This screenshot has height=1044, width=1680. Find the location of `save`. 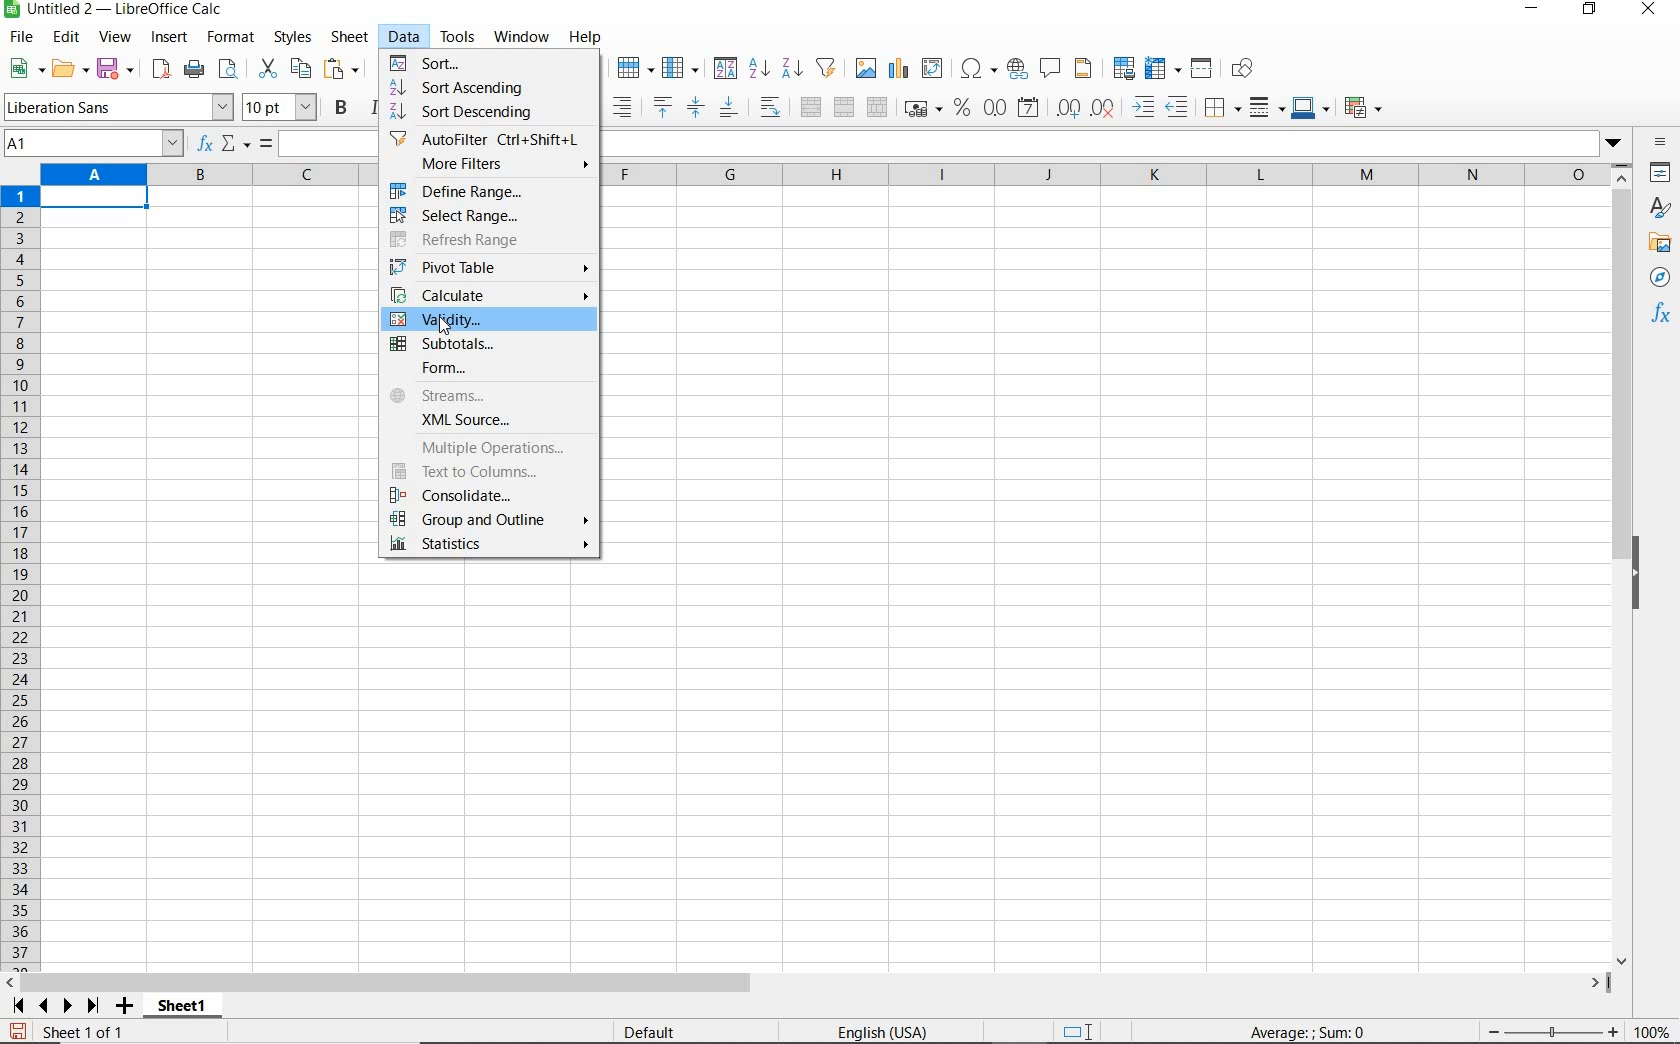

save is located at coordinates (18, 1032).